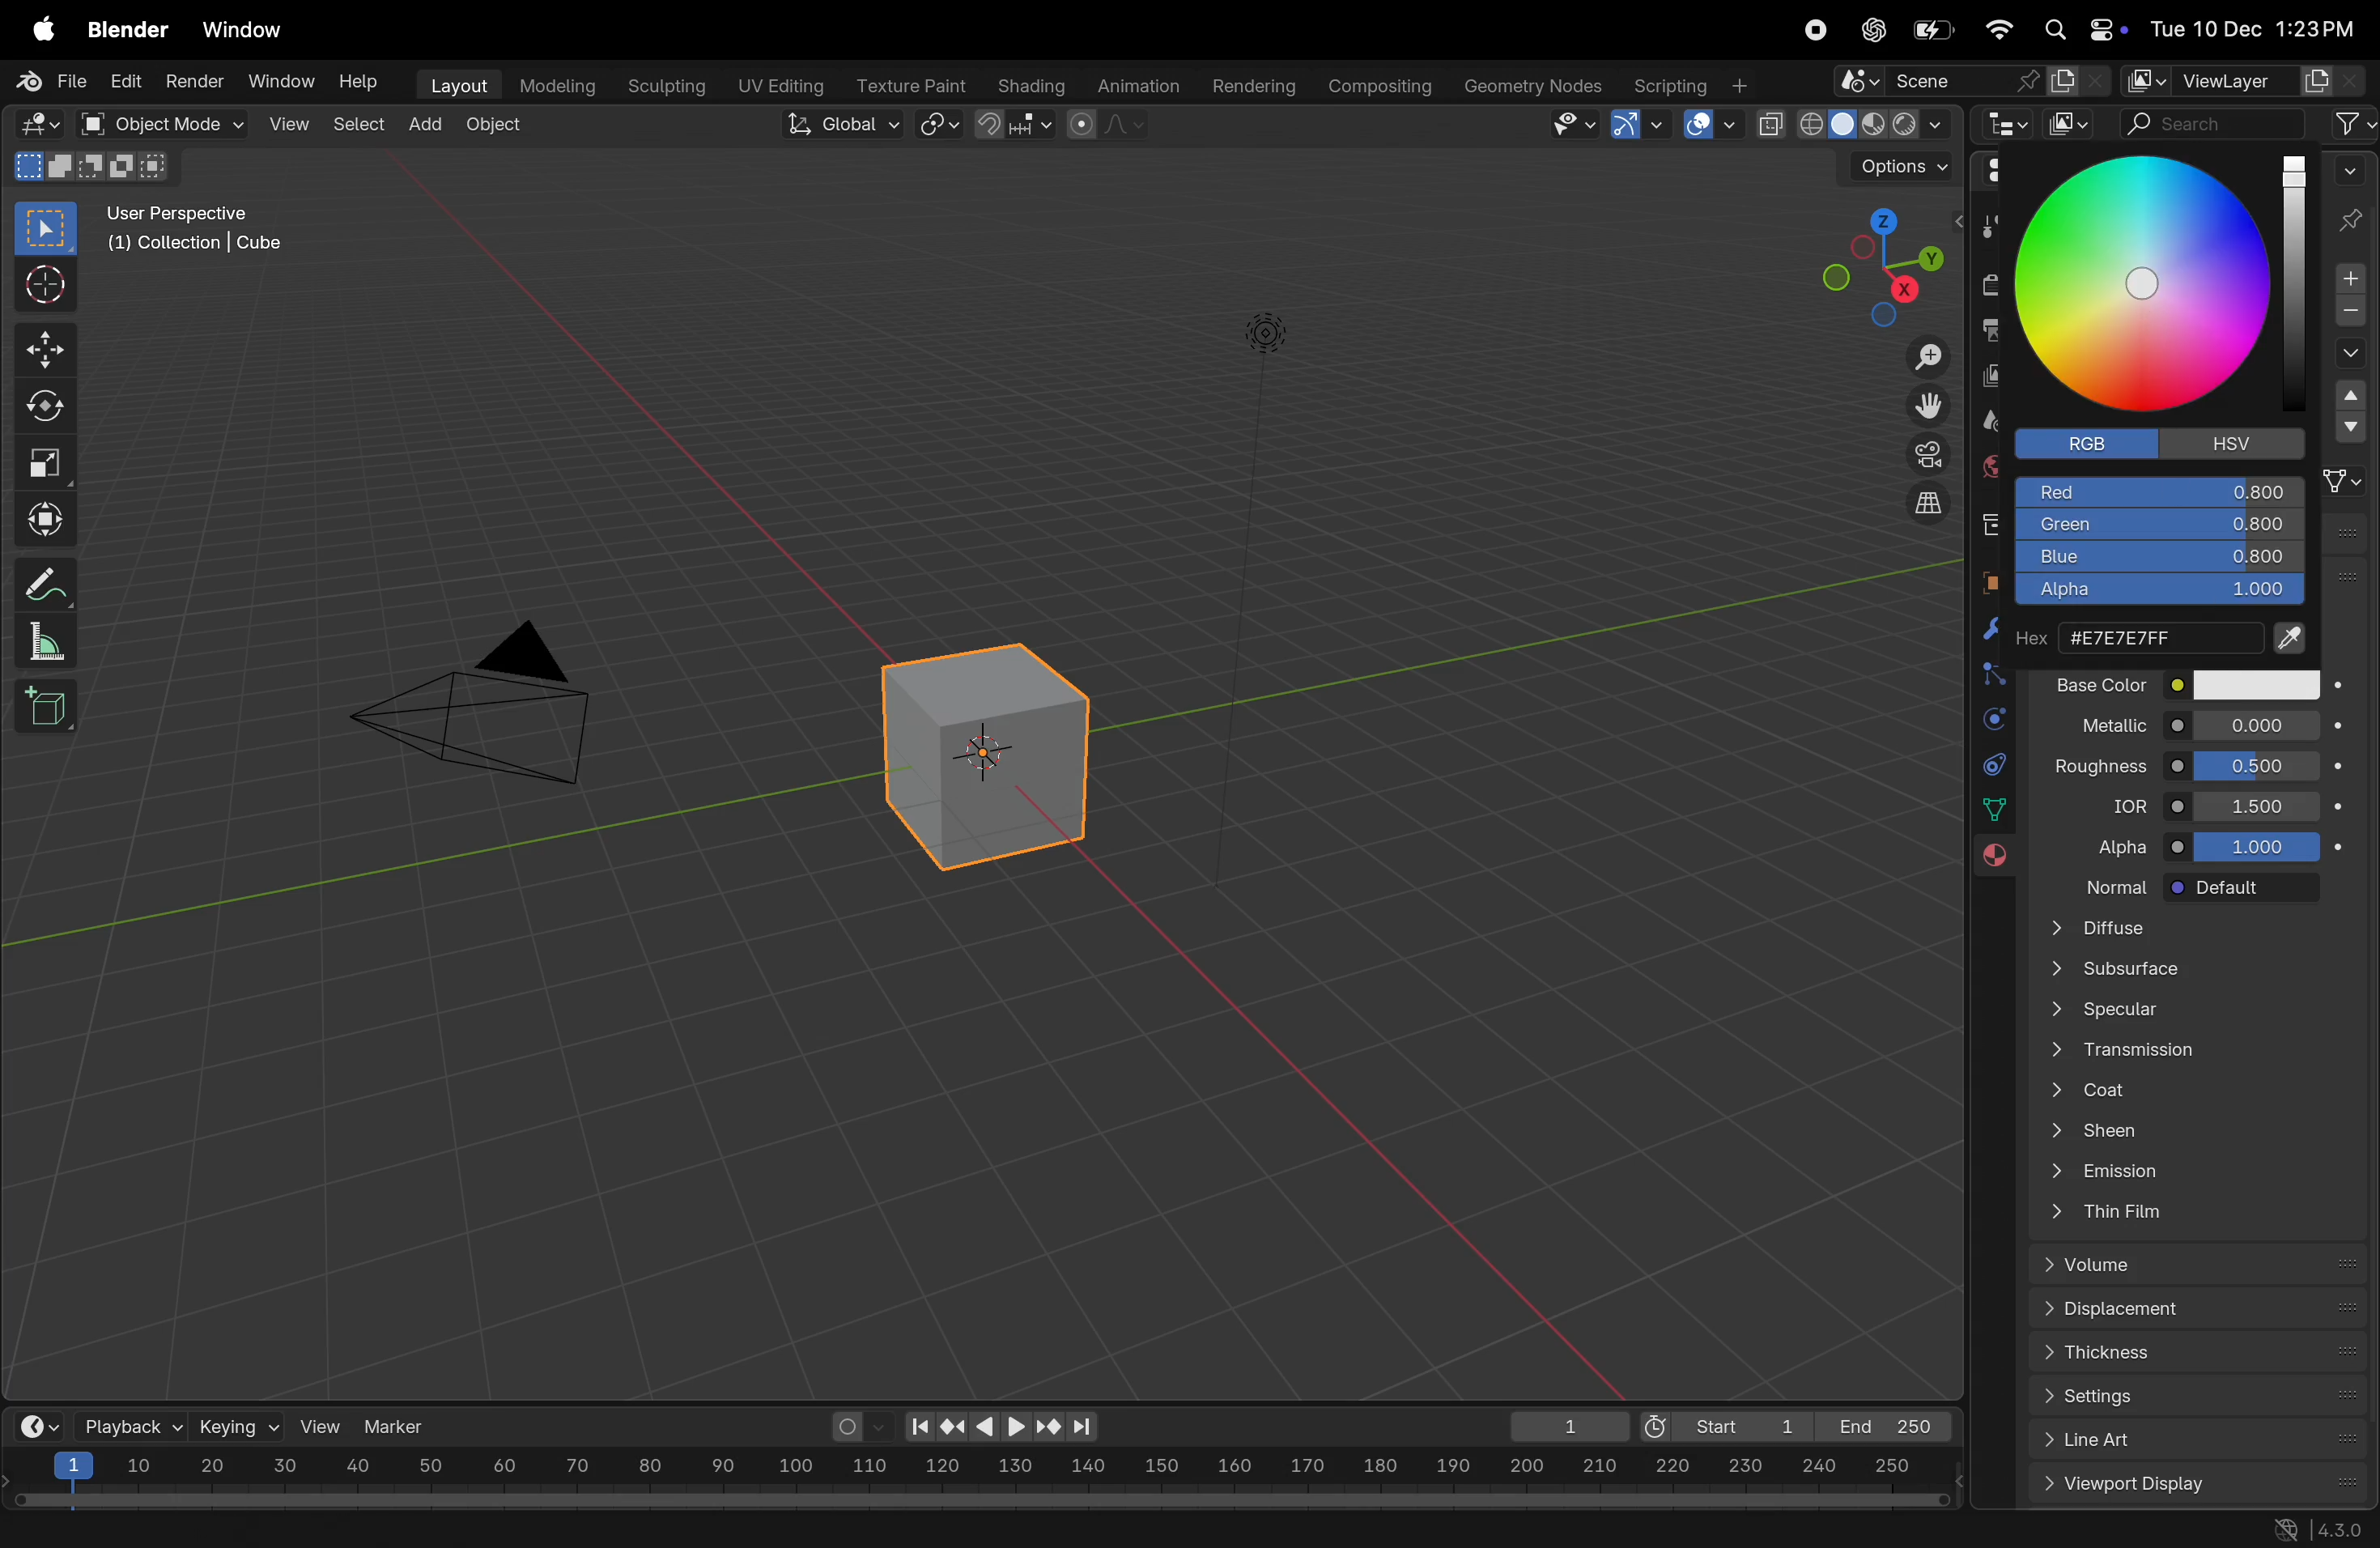  I want to click on 10000, so click(2256, 845).